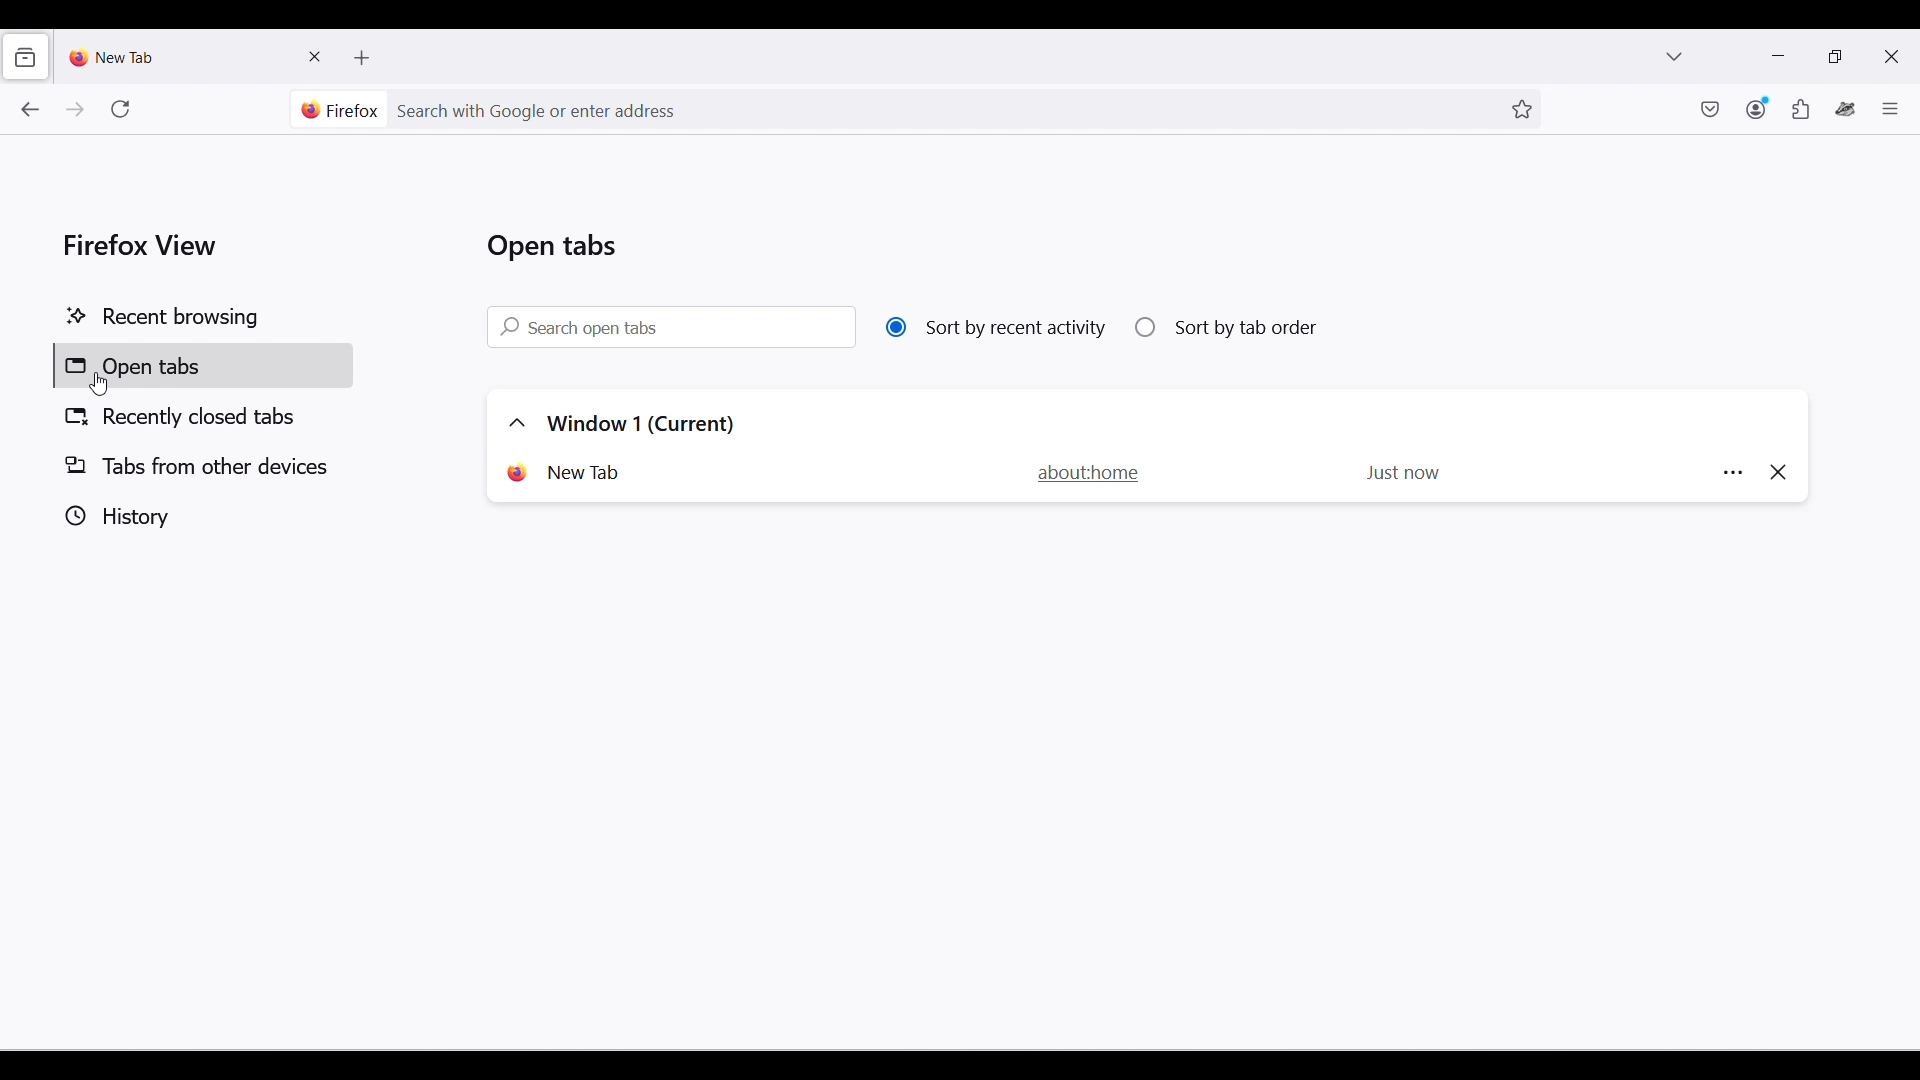 Image resolution: width=1920 pixels, height=1080 pixels. What do you see at coordinates (316, 56) in the screenshot?
I see `Close current tab` at bounding box center [316, 56].